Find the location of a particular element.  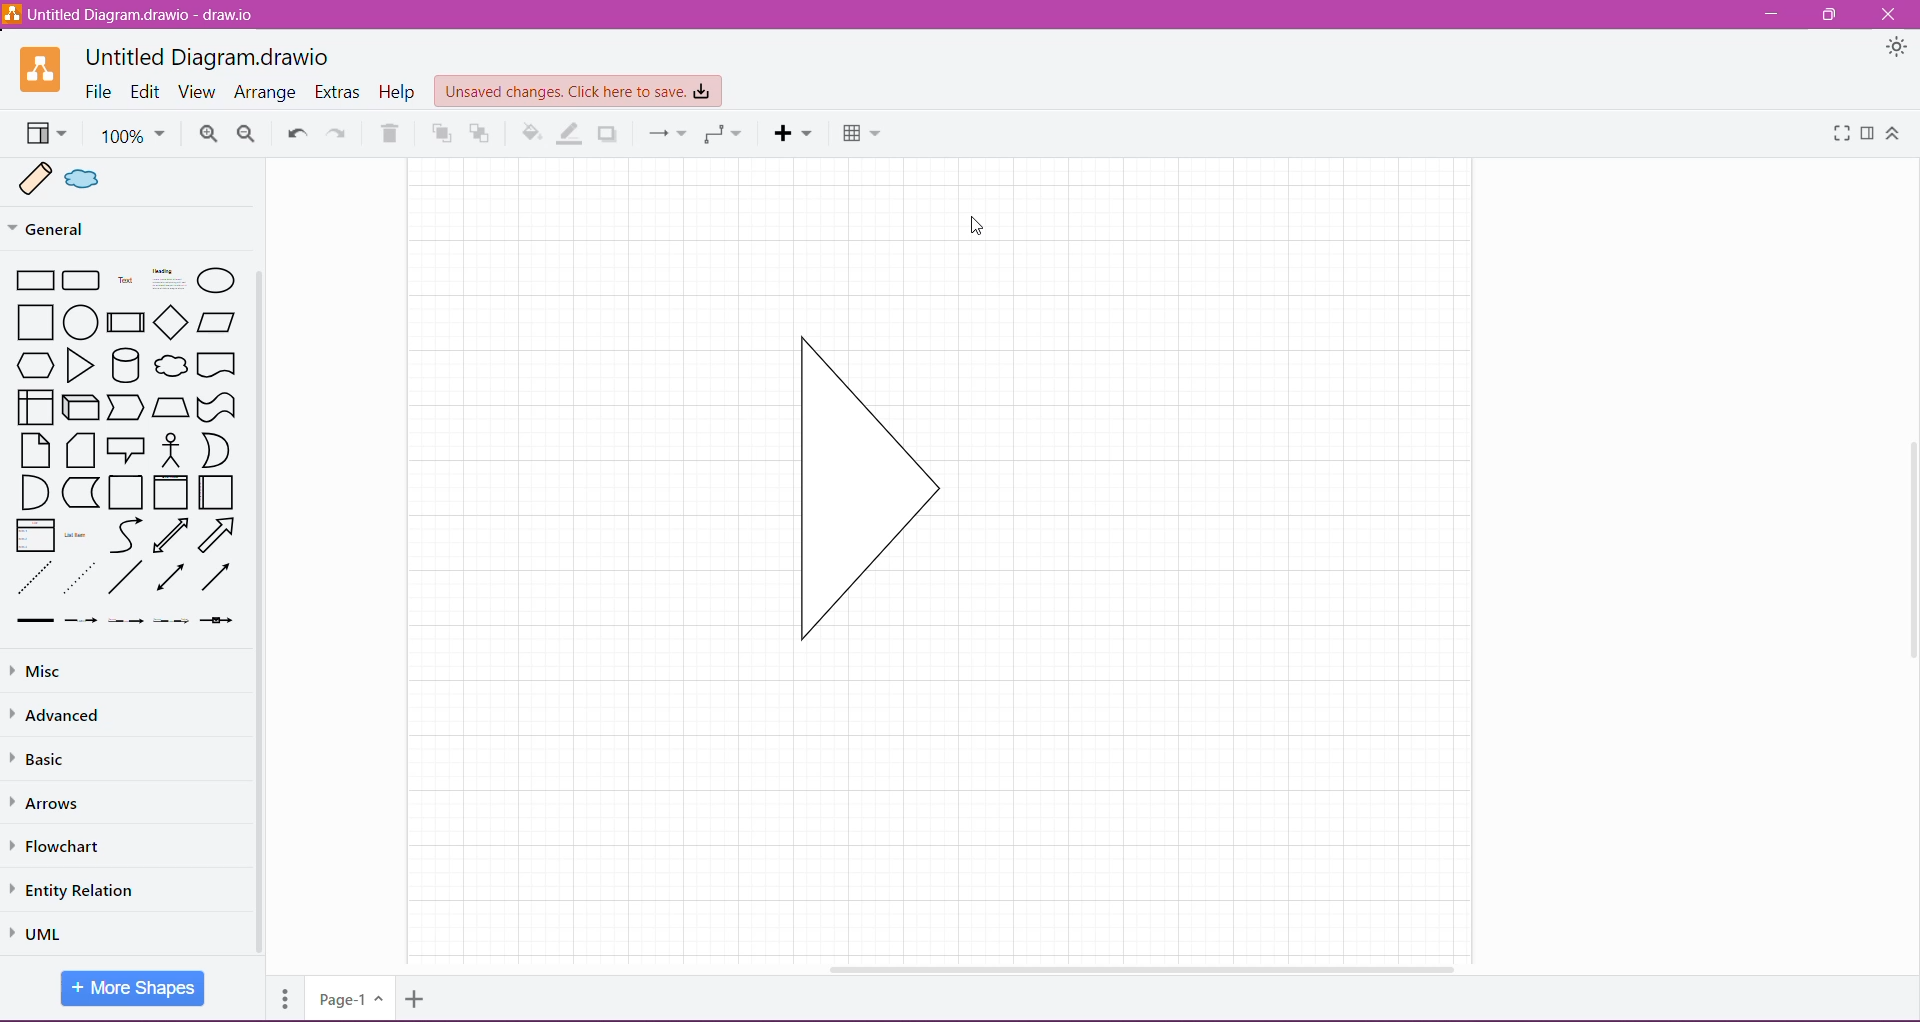

Delete is located at coordinates (391, 134).